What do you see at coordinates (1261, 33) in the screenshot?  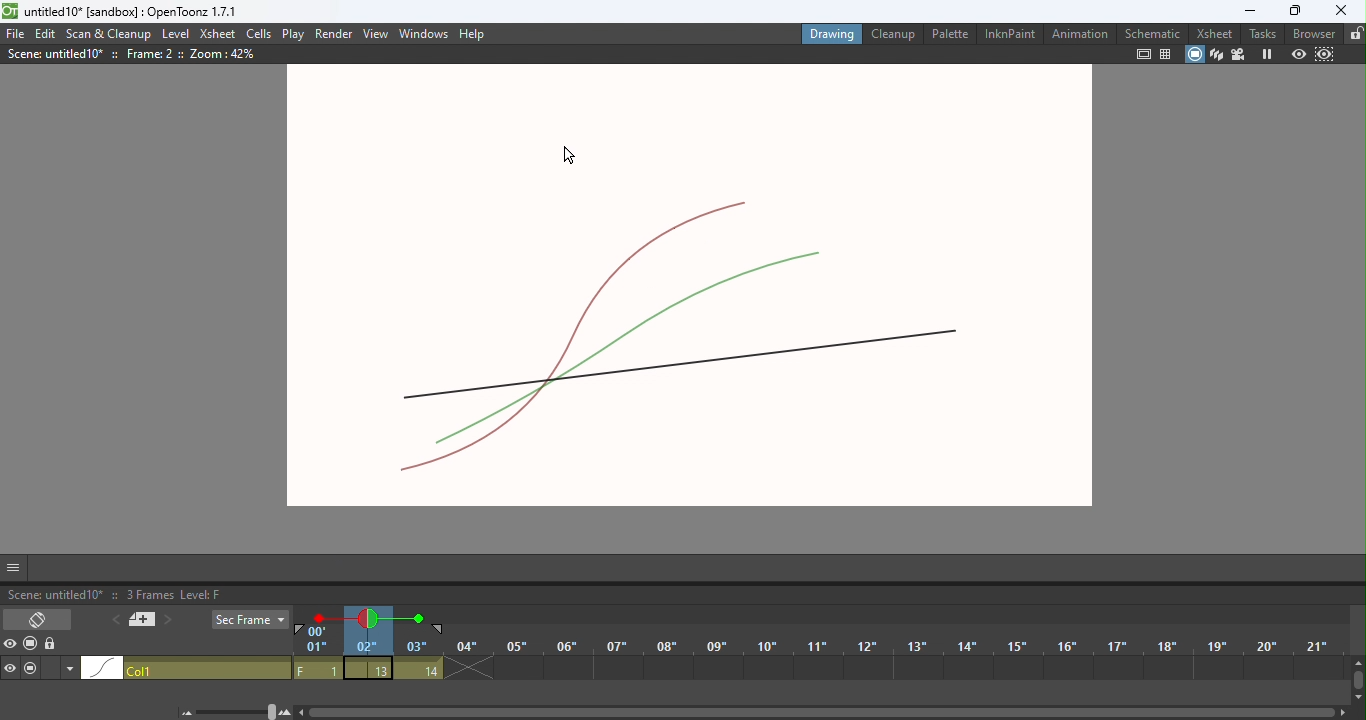 I see `Tasks` at bounding box center [1261, 33].